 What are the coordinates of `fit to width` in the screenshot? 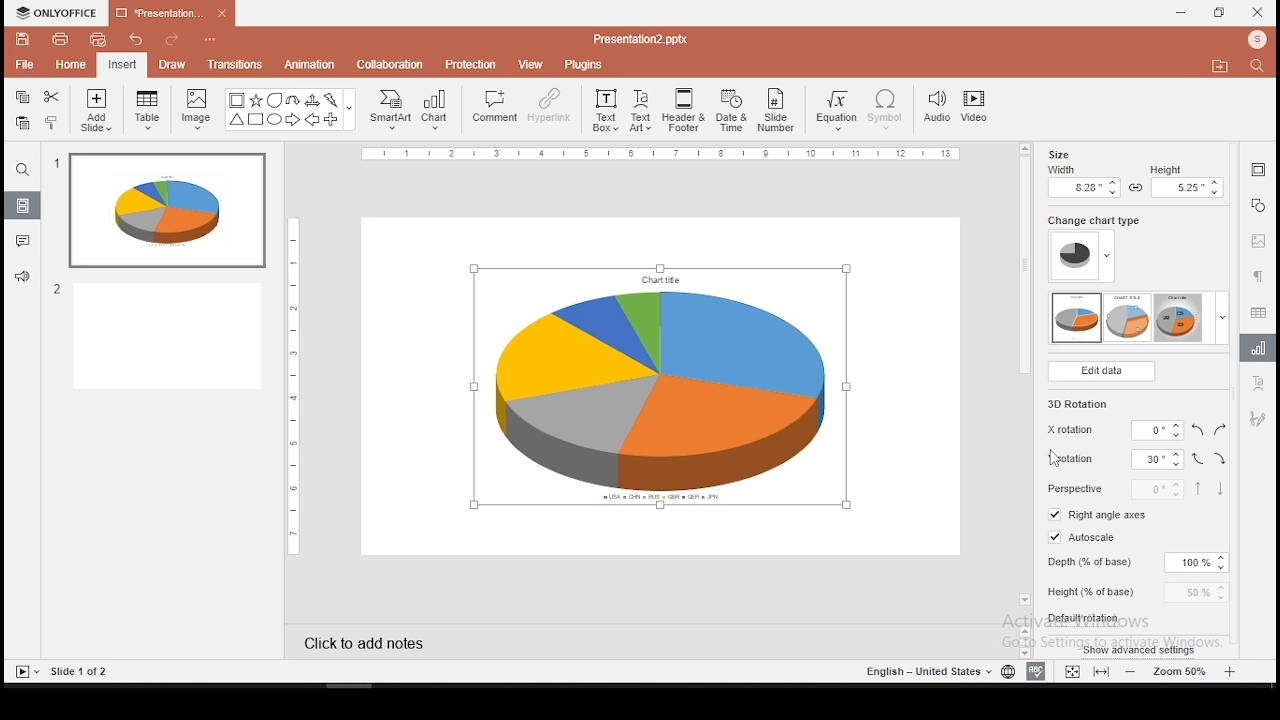 It's located at (1104, 671).